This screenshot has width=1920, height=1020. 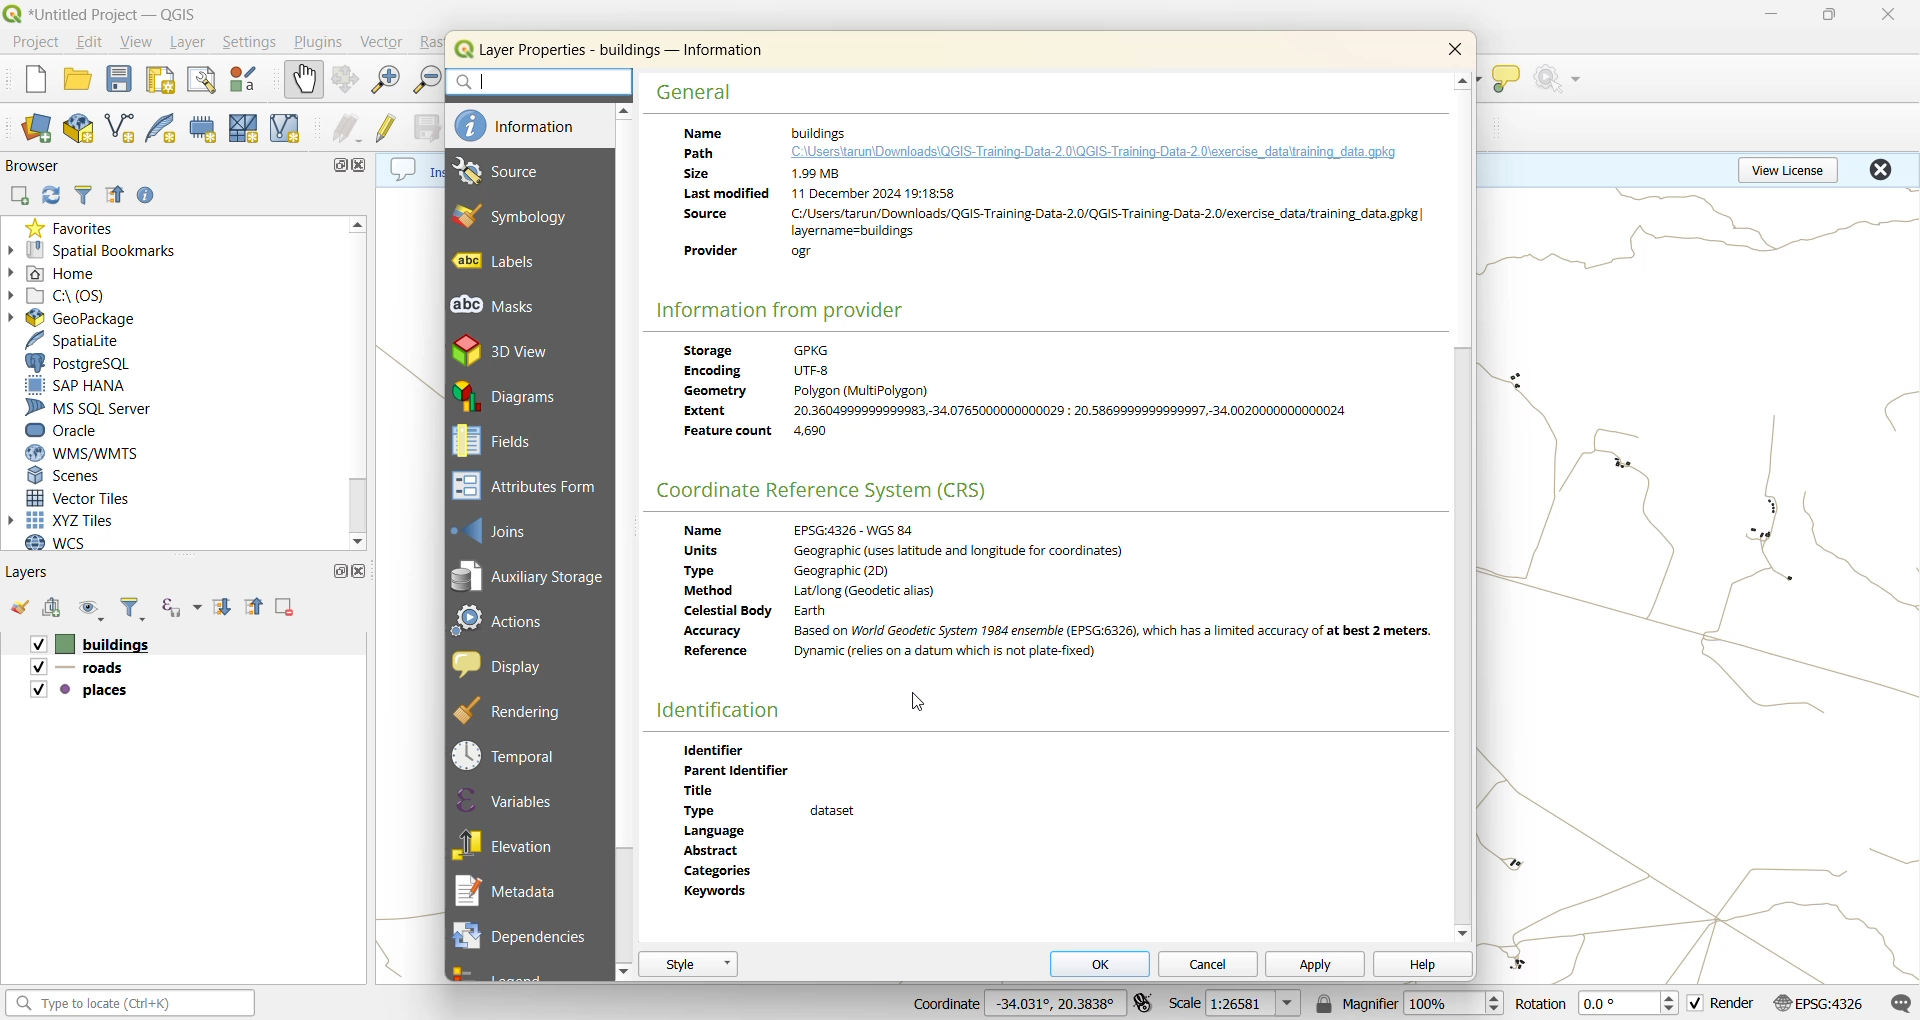 What do you see at coordinates (389, 127) in the screenshot?
I see `toggle edits` at bounding box center [389, 127].